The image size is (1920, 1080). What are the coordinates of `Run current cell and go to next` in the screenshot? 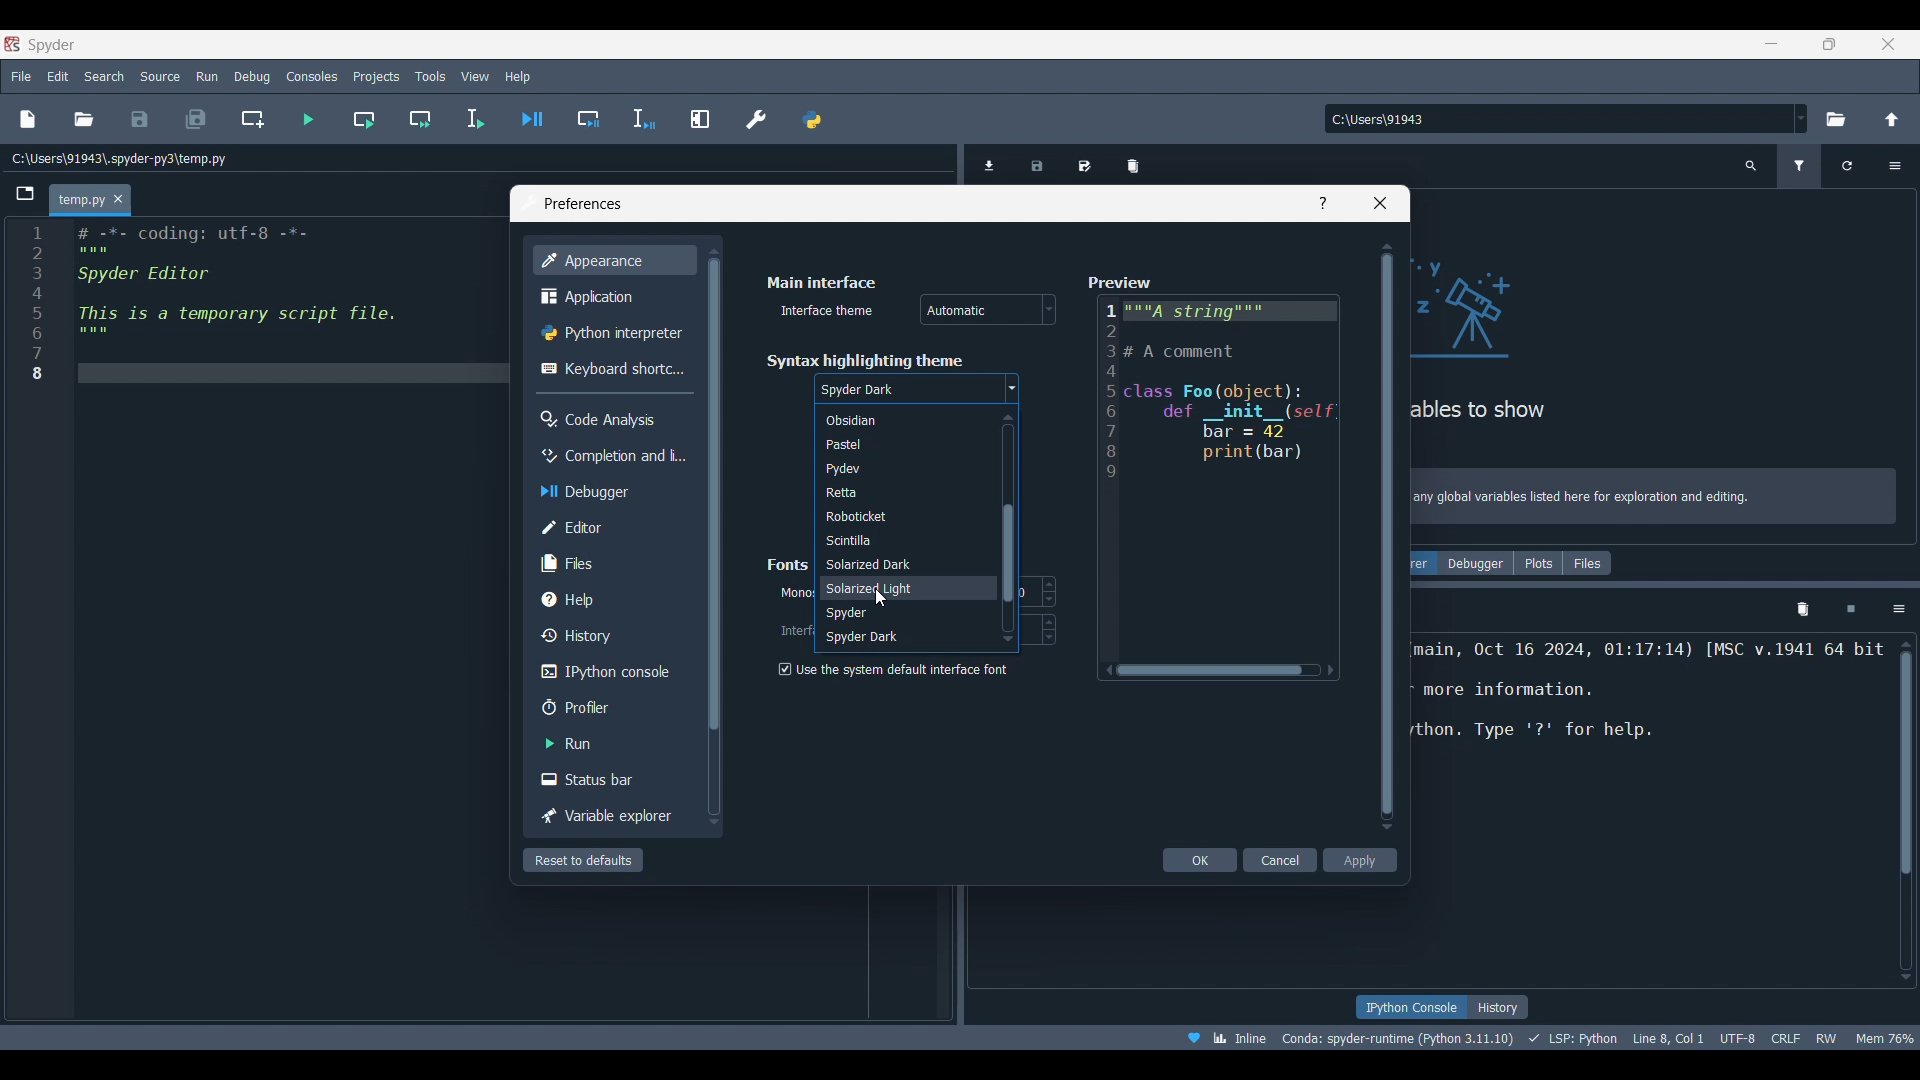 It's located at (421, 119).